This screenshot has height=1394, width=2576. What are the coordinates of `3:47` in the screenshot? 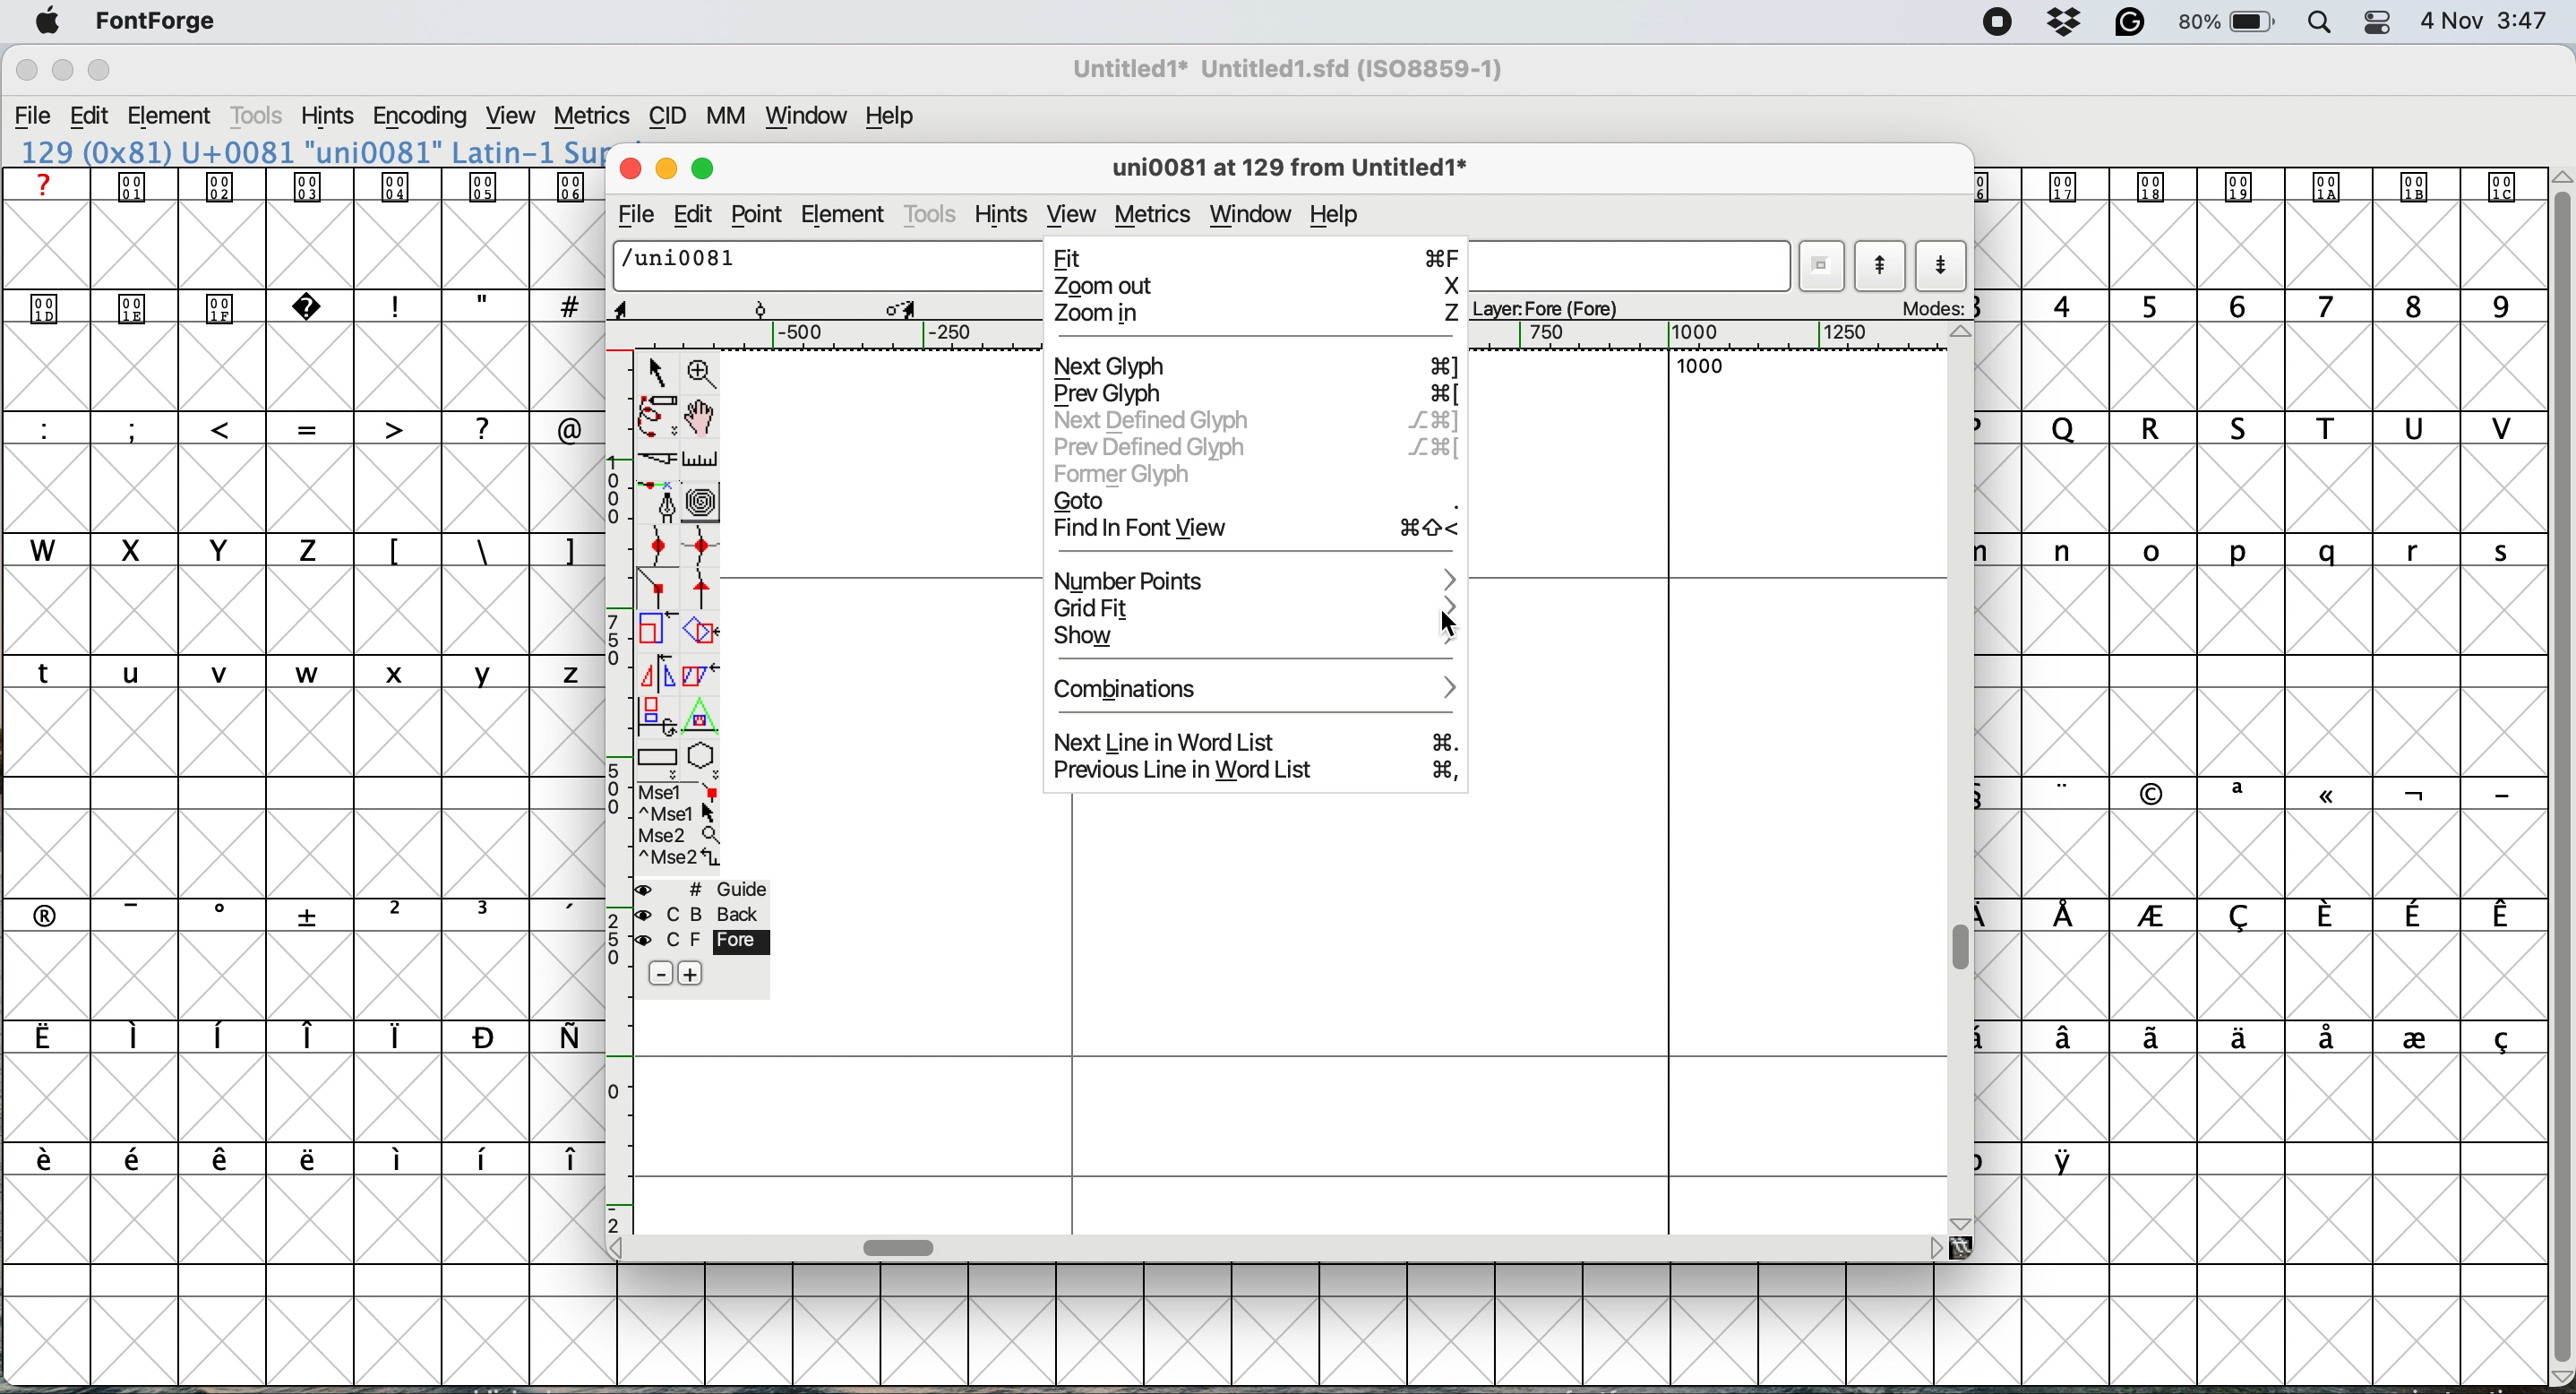 It's located at (2521, 23).